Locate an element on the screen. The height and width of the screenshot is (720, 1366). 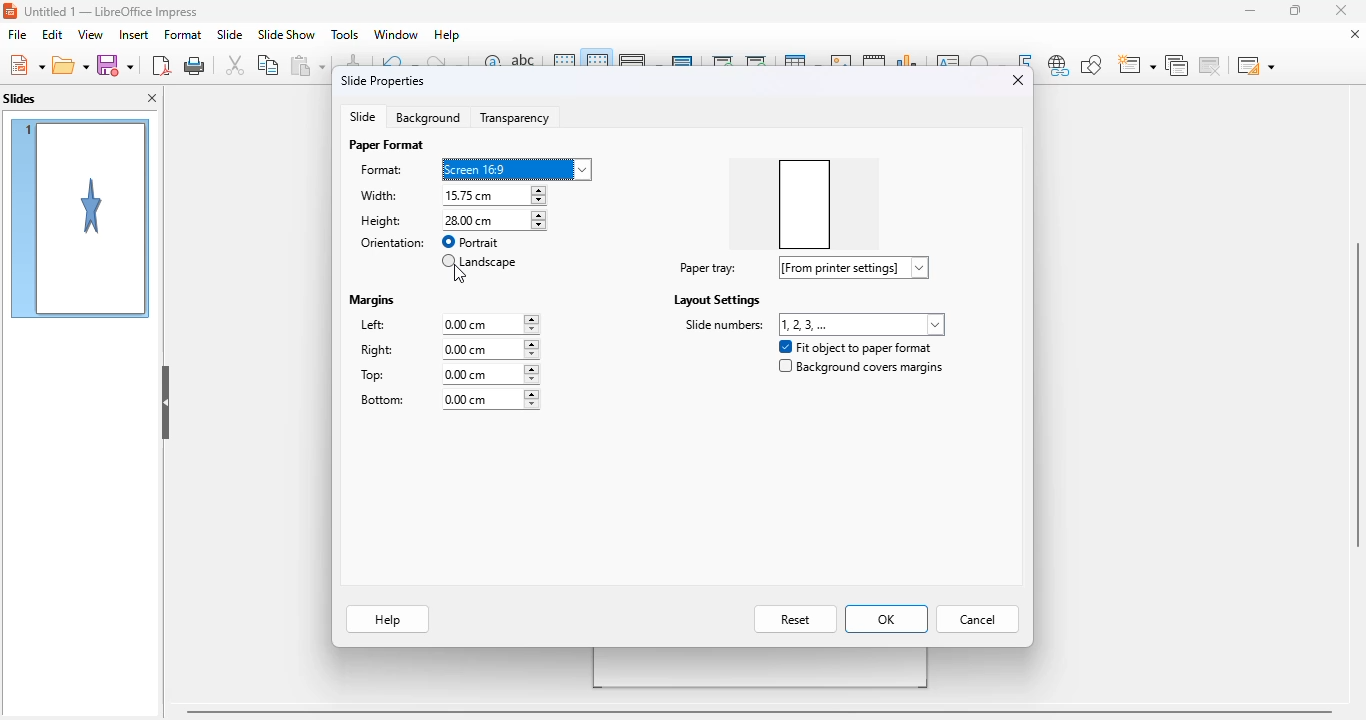
paper format is located at coordinates (388, 144).